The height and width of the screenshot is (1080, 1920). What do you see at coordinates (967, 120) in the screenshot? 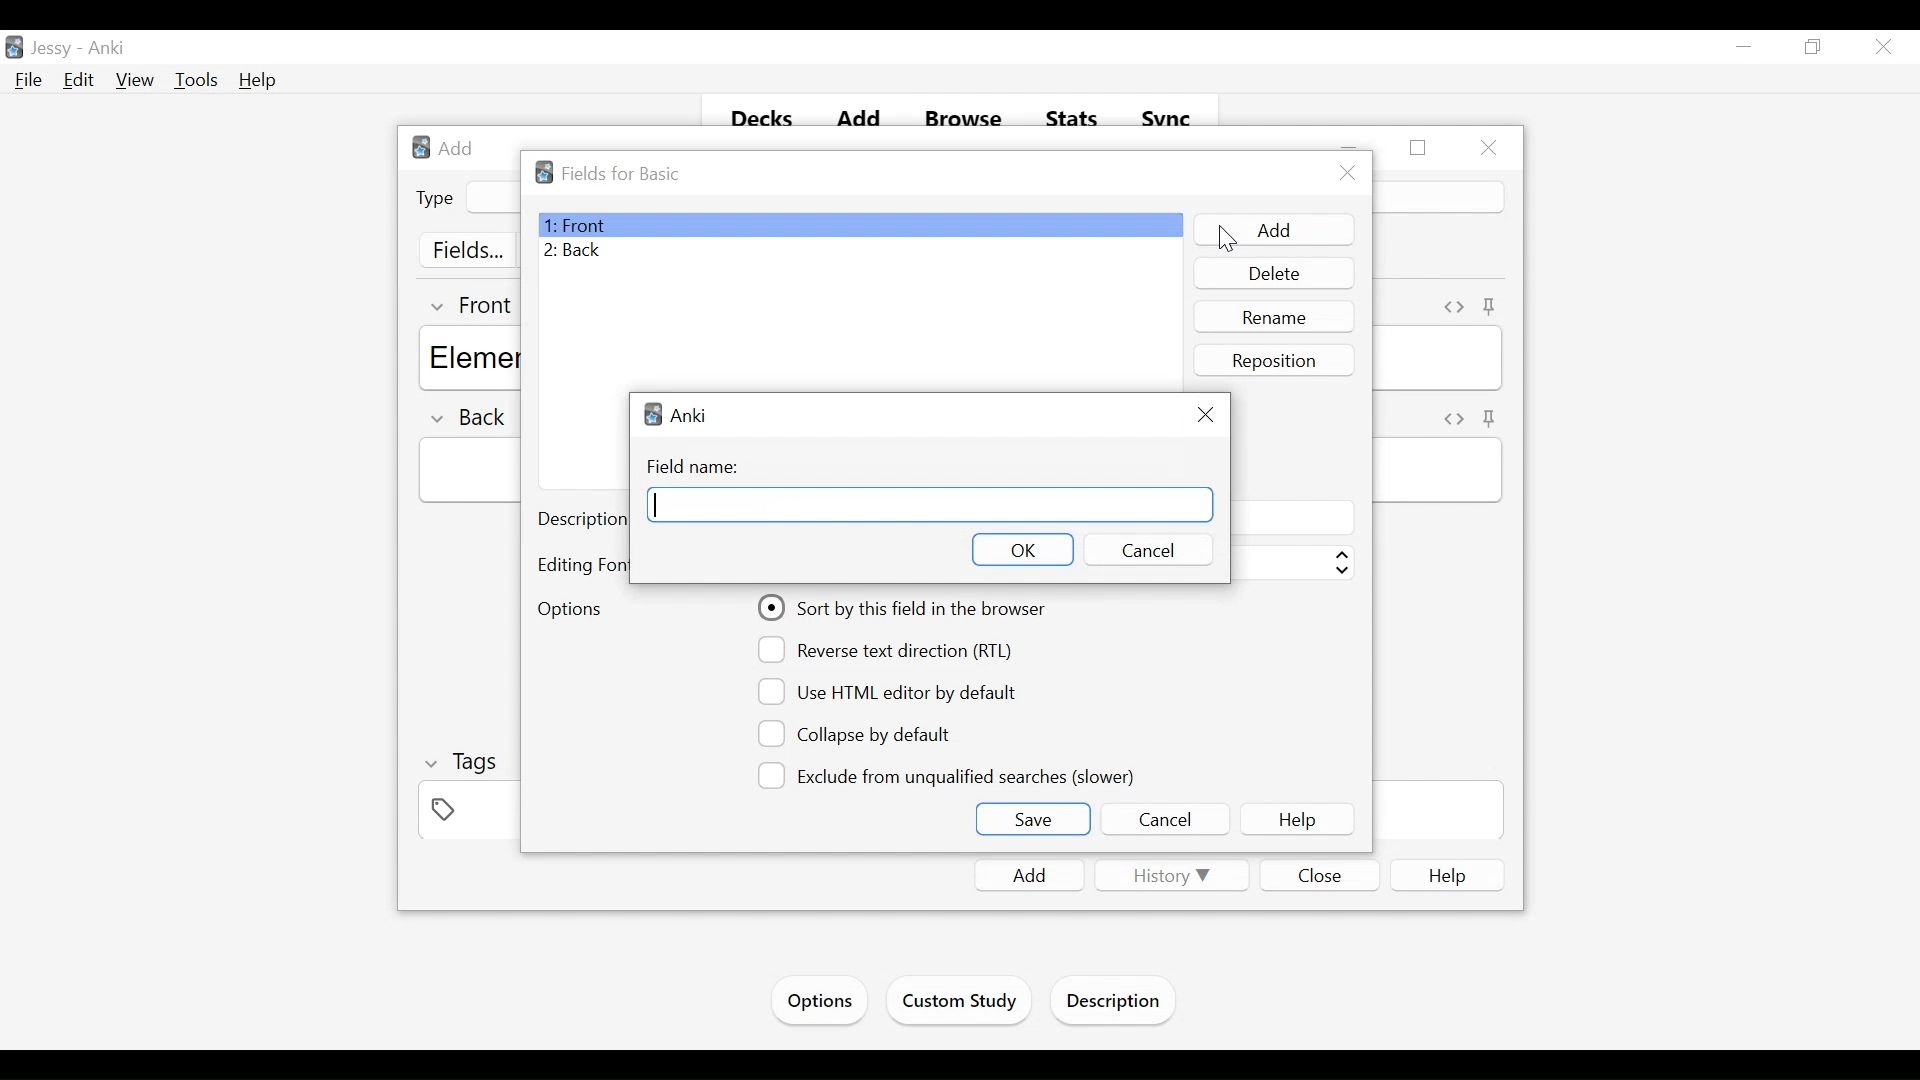
I see `Browse` at bounding box center [967, 120].